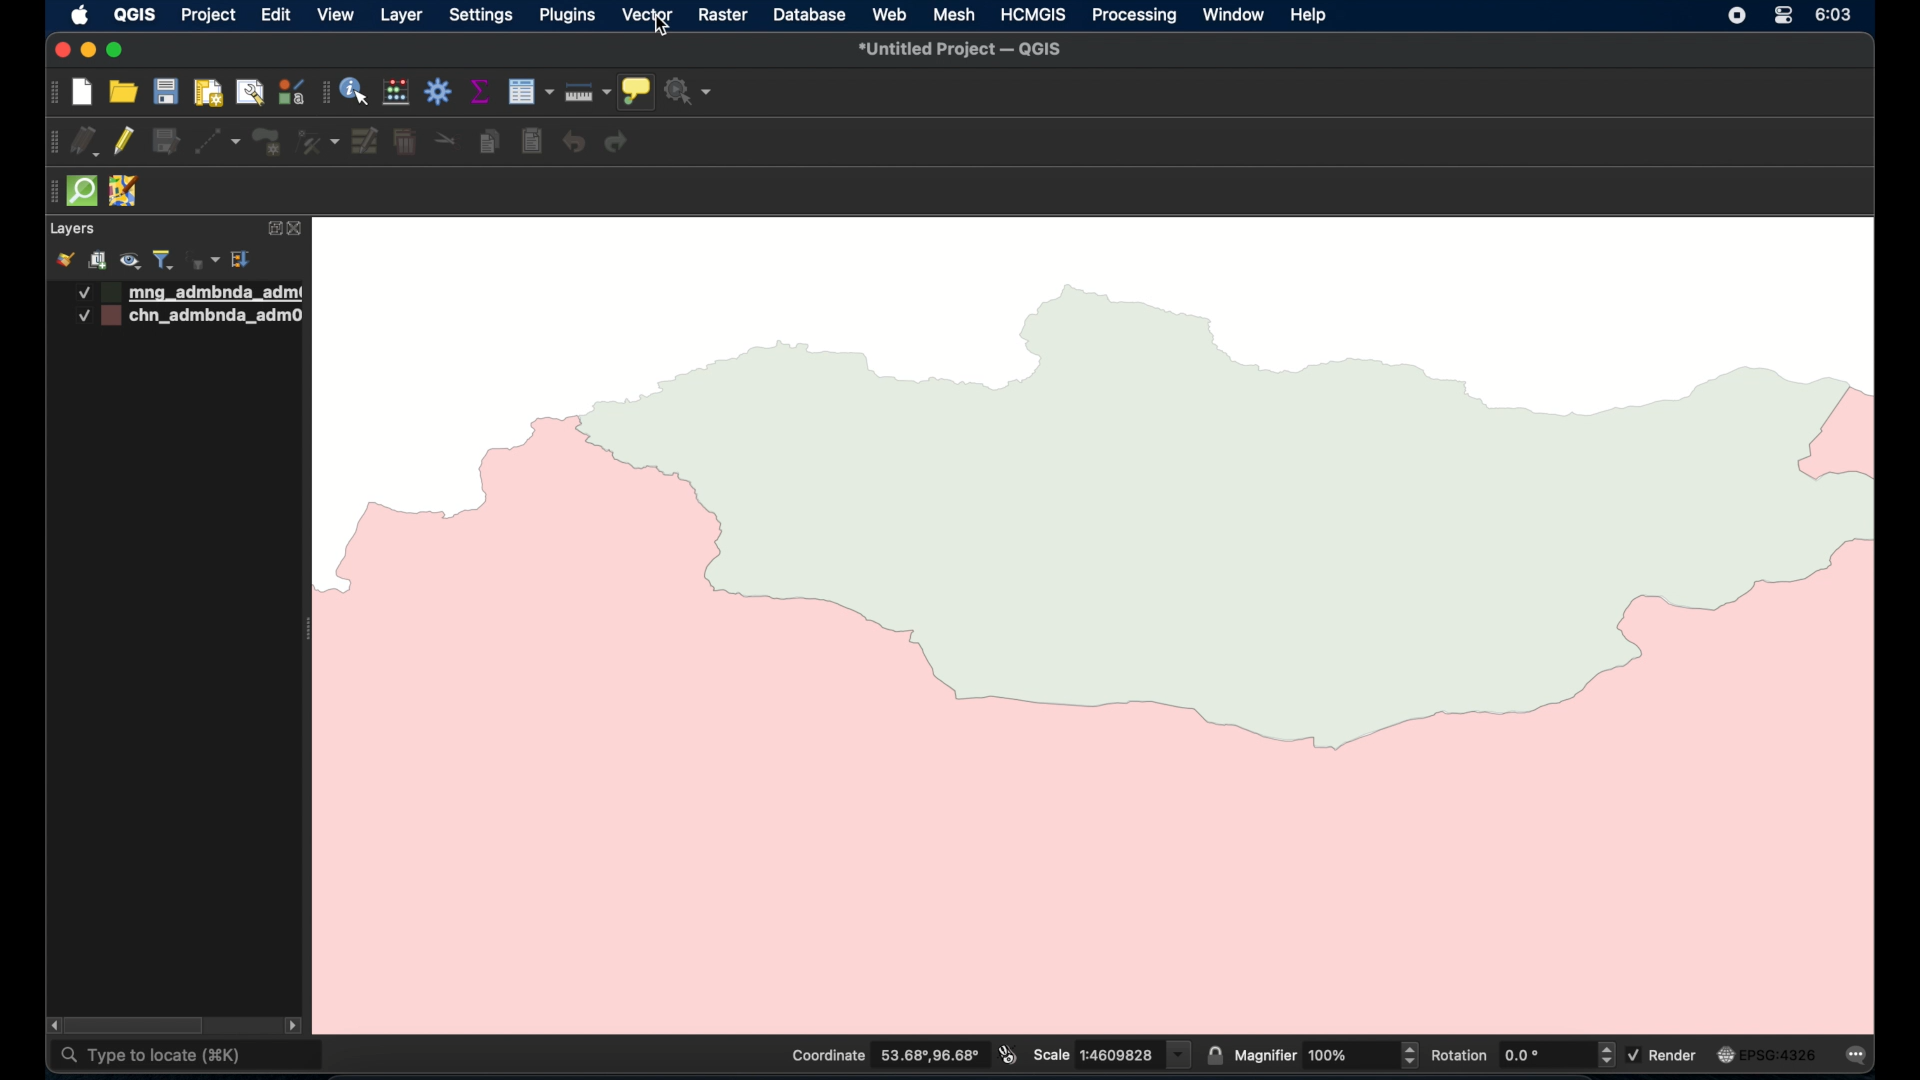 The image size is (1920, 1080). What do you see at coordinates (397, 93) in the screenshot?
I see `open field calculator` at bounding box center [397, 93].